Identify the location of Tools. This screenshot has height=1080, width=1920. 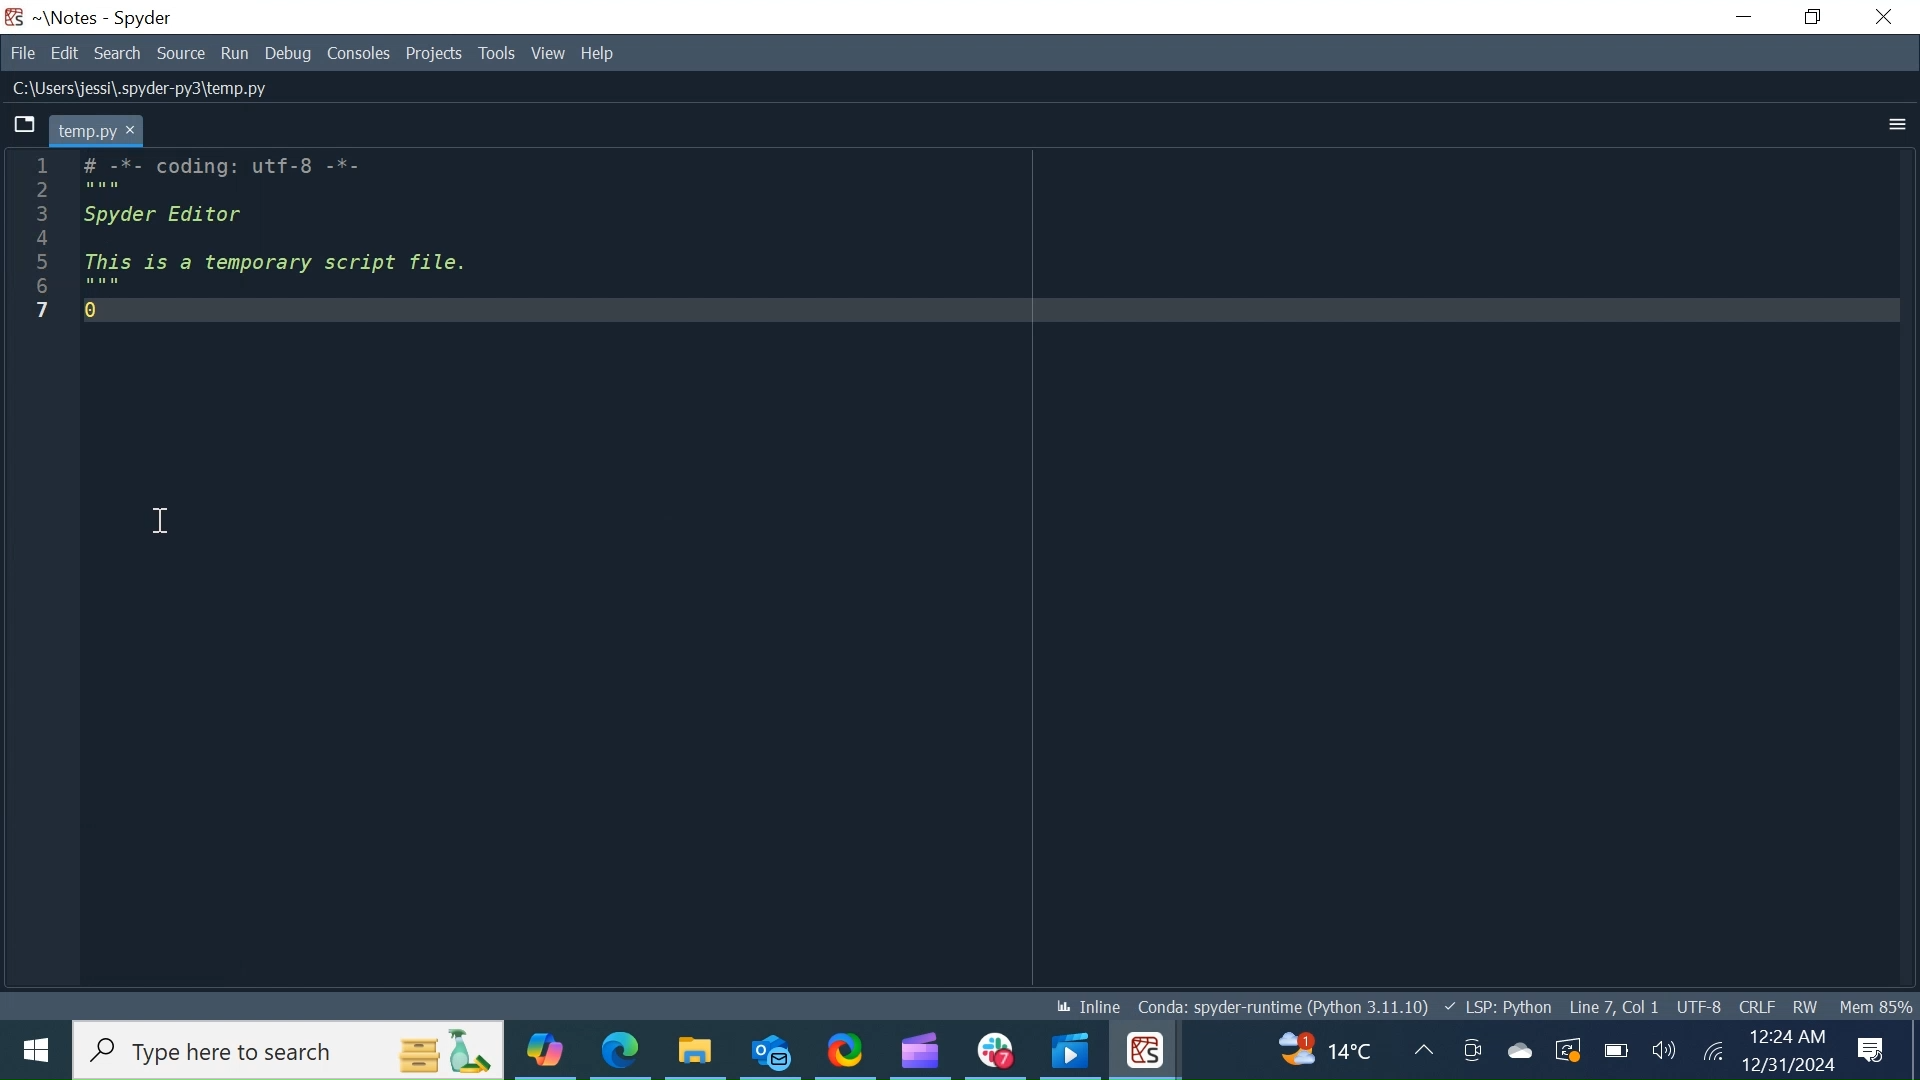
(498, 55).